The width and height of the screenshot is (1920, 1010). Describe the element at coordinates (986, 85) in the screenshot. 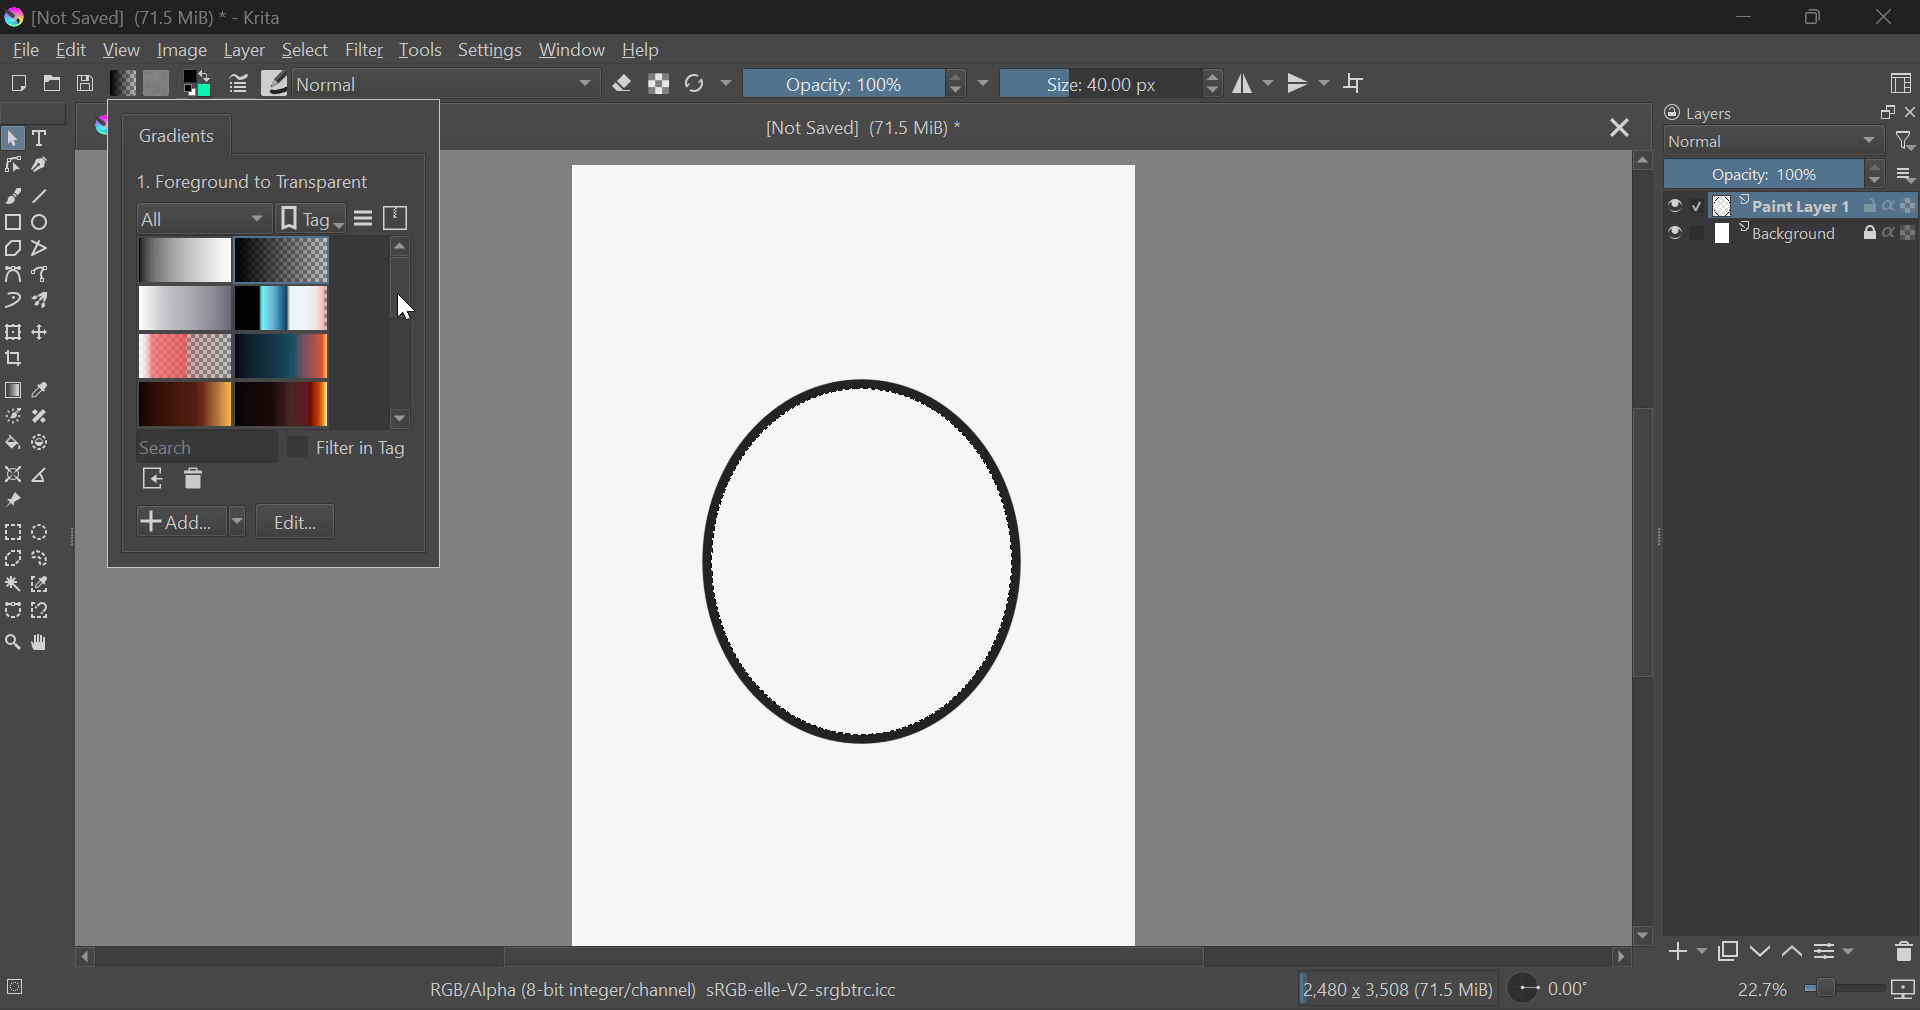

I see `dropdown` at that location.